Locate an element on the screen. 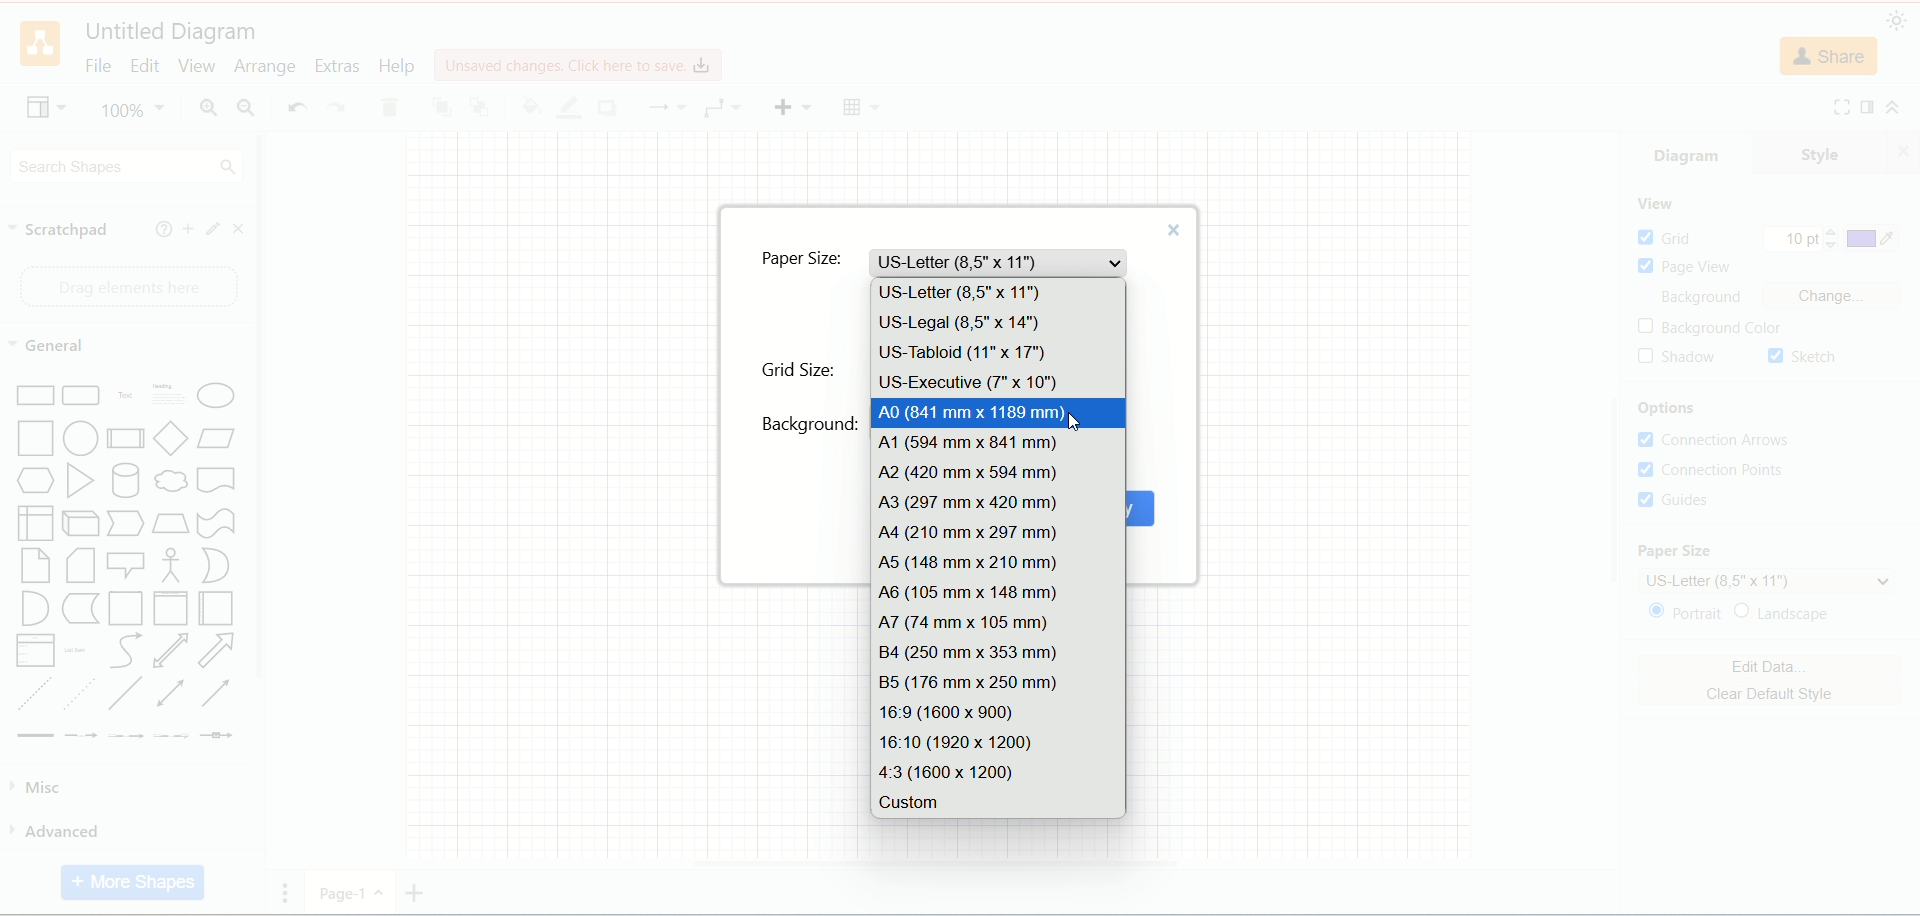  Circle is located at coordinates (83, 440).